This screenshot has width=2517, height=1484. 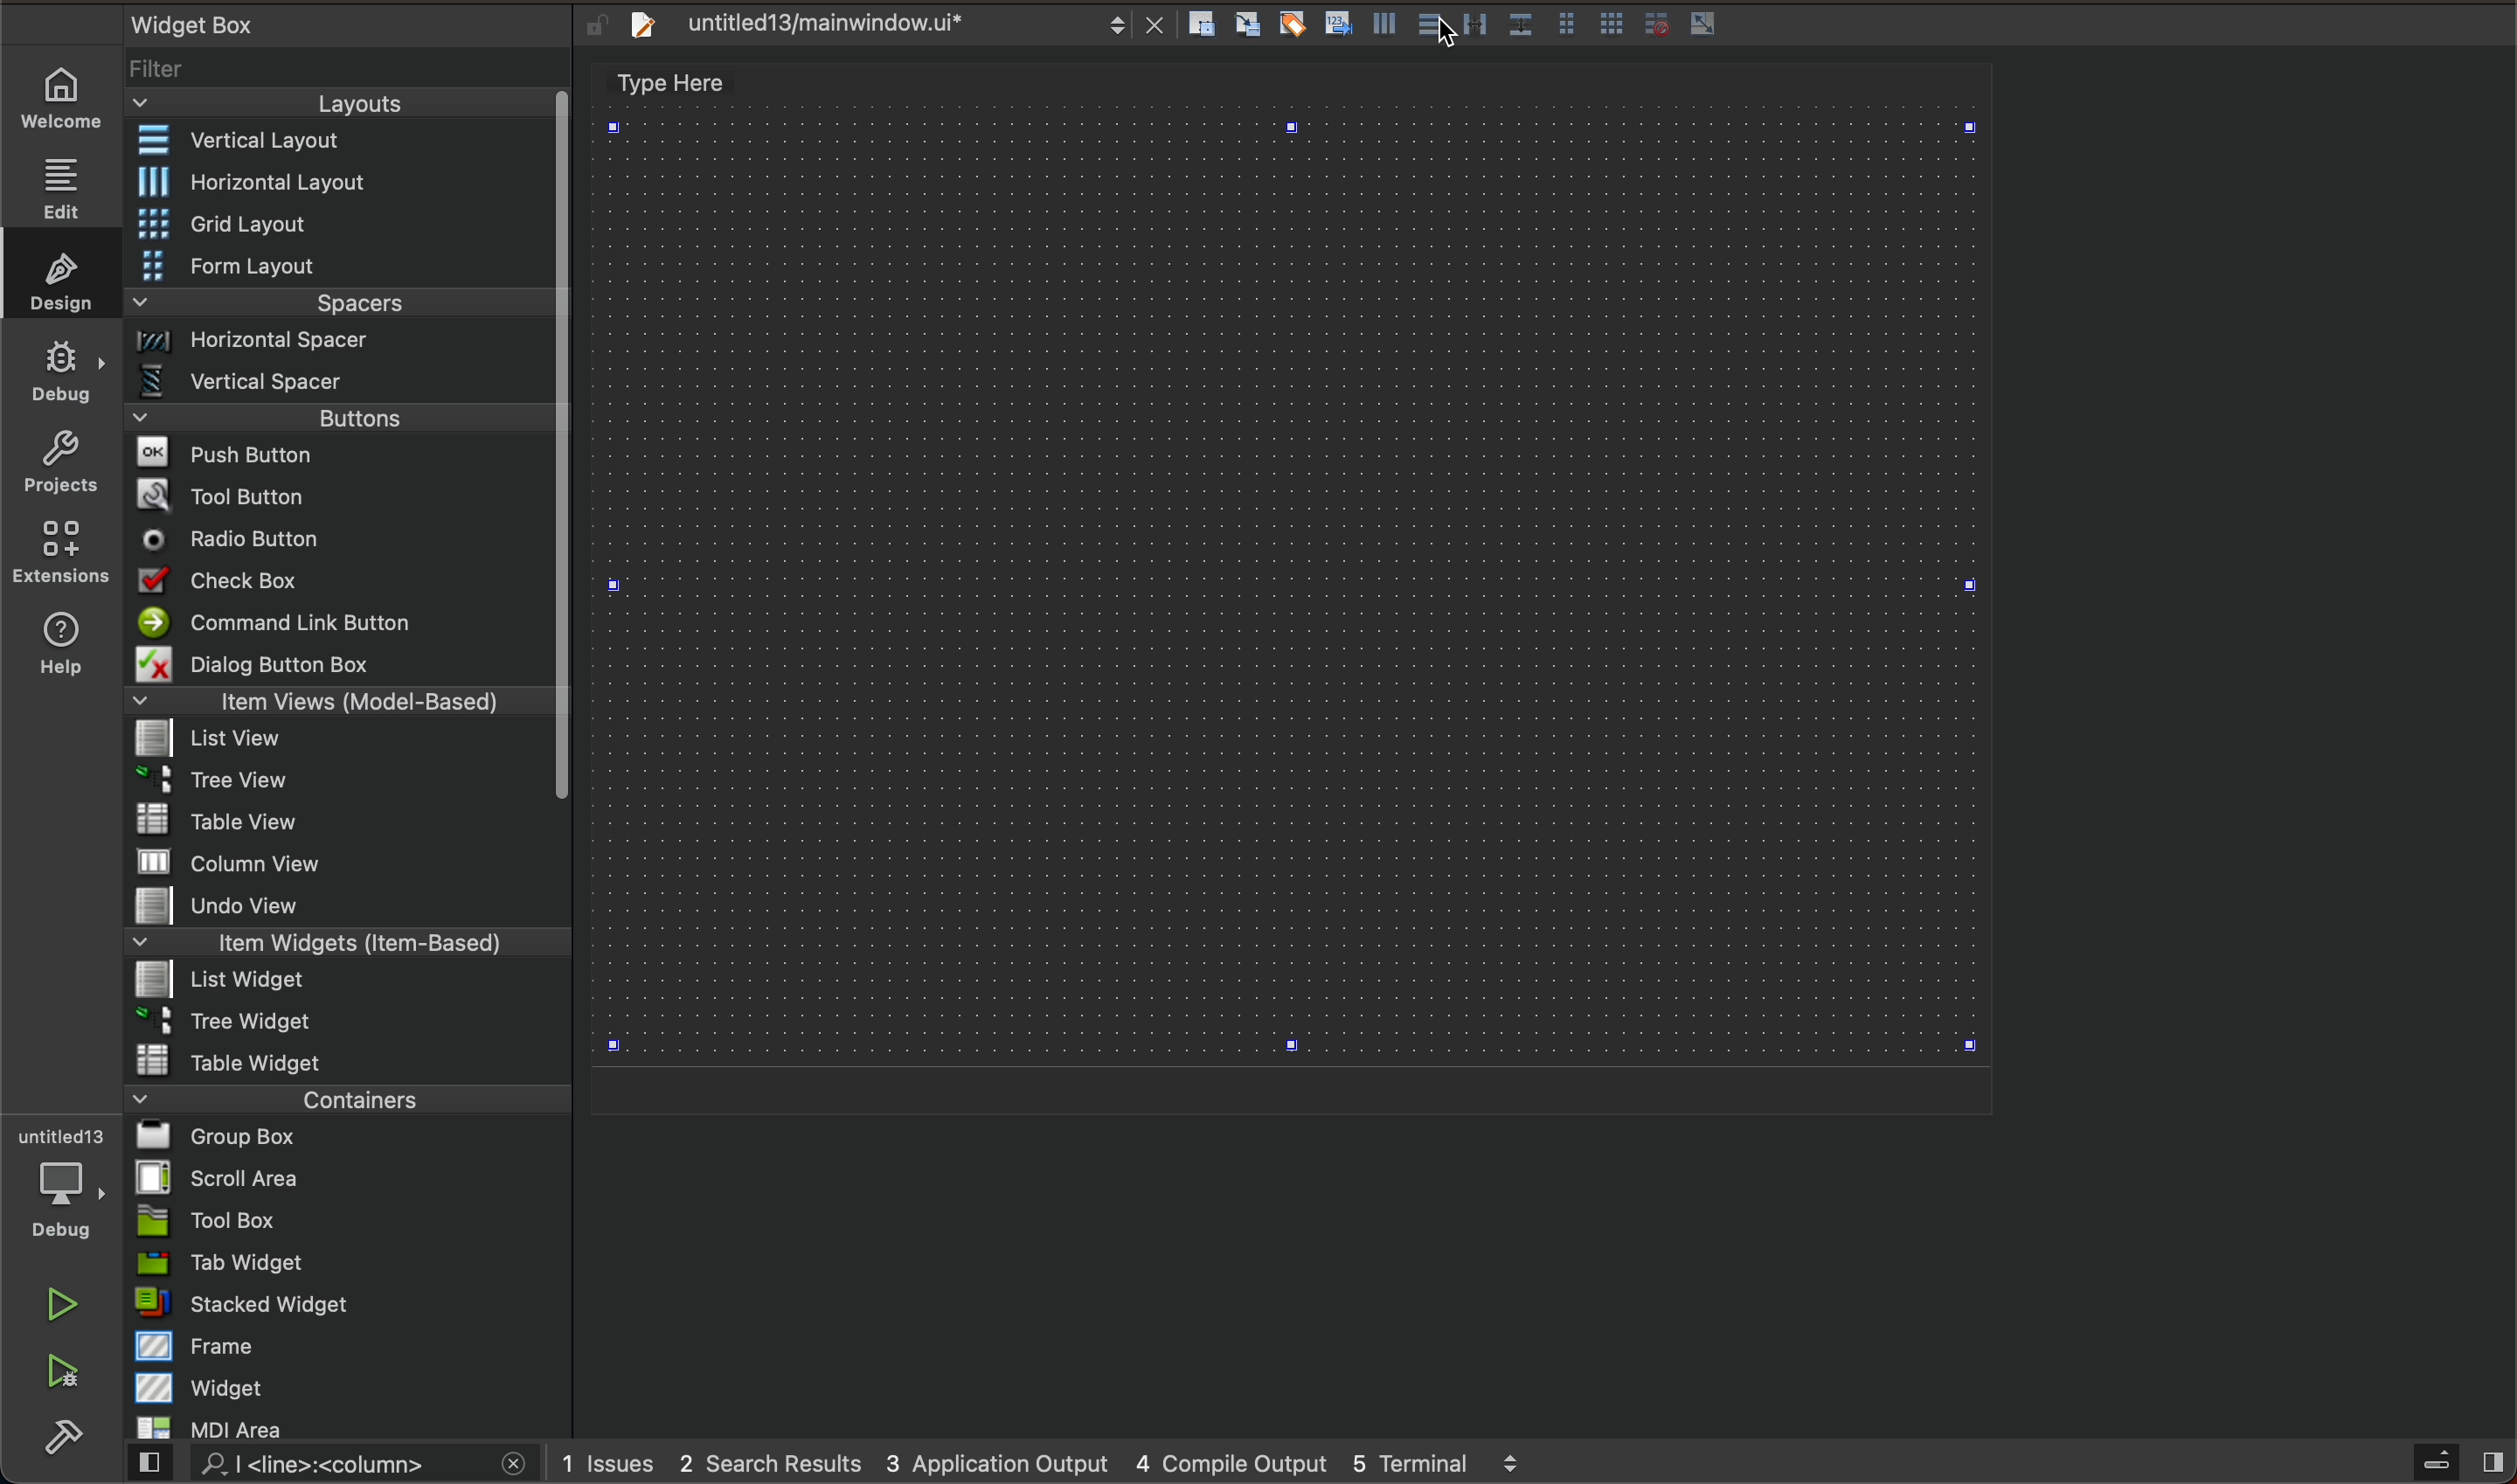 What do you see at coordinates (342, 184) in the screenshot?
I see `Horizontal layout` at bounding box center [342, 184].